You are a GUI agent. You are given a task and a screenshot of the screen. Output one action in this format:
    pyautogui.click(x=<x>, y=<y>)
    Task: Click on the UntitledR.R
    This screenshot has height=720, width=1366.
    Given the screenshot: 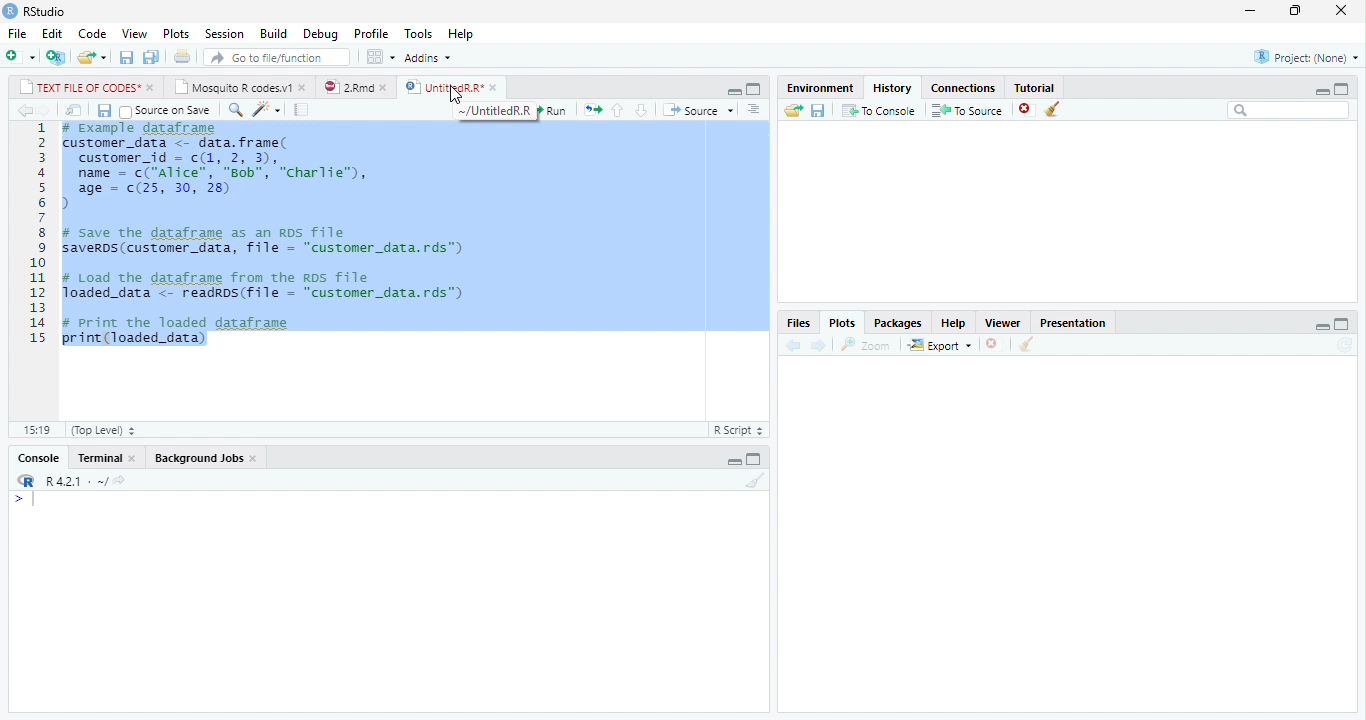 What is the action you would take?
    pyautogui.click(x=443, y=86)
    